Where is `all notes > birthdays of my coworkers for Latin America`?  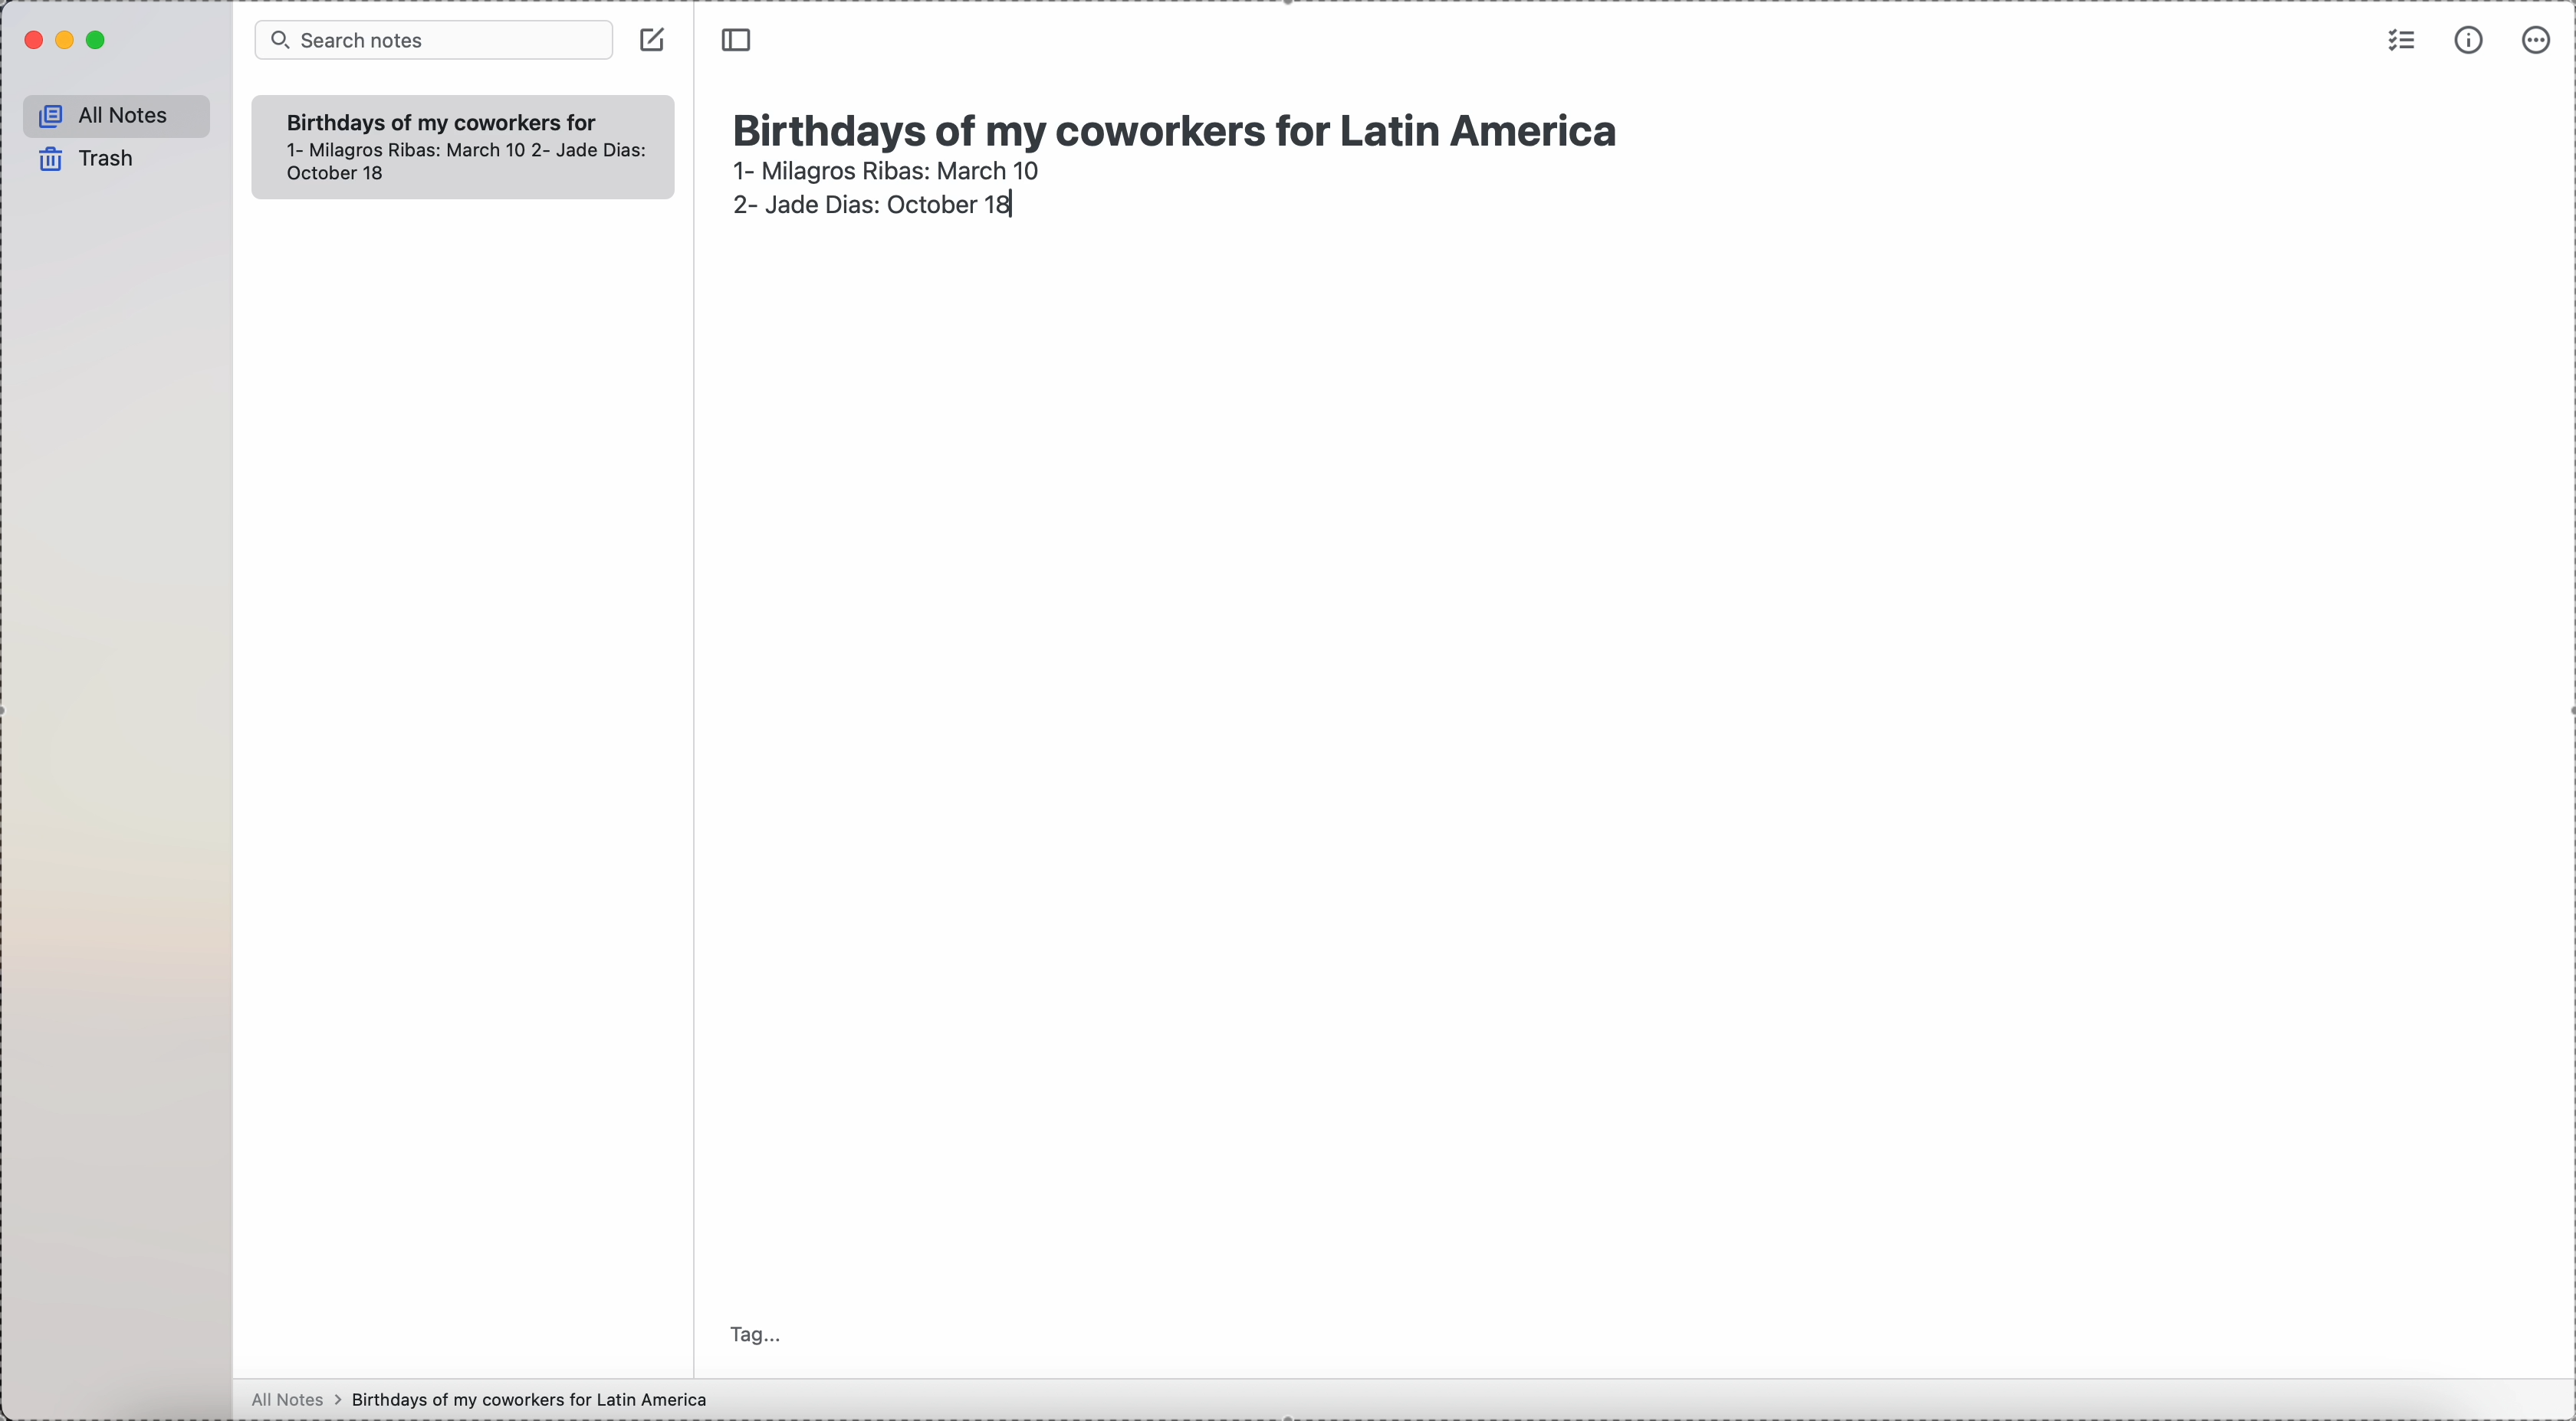 all notes > birthdays of my coworkers for Latin America is located at coordinates (485, 1399).